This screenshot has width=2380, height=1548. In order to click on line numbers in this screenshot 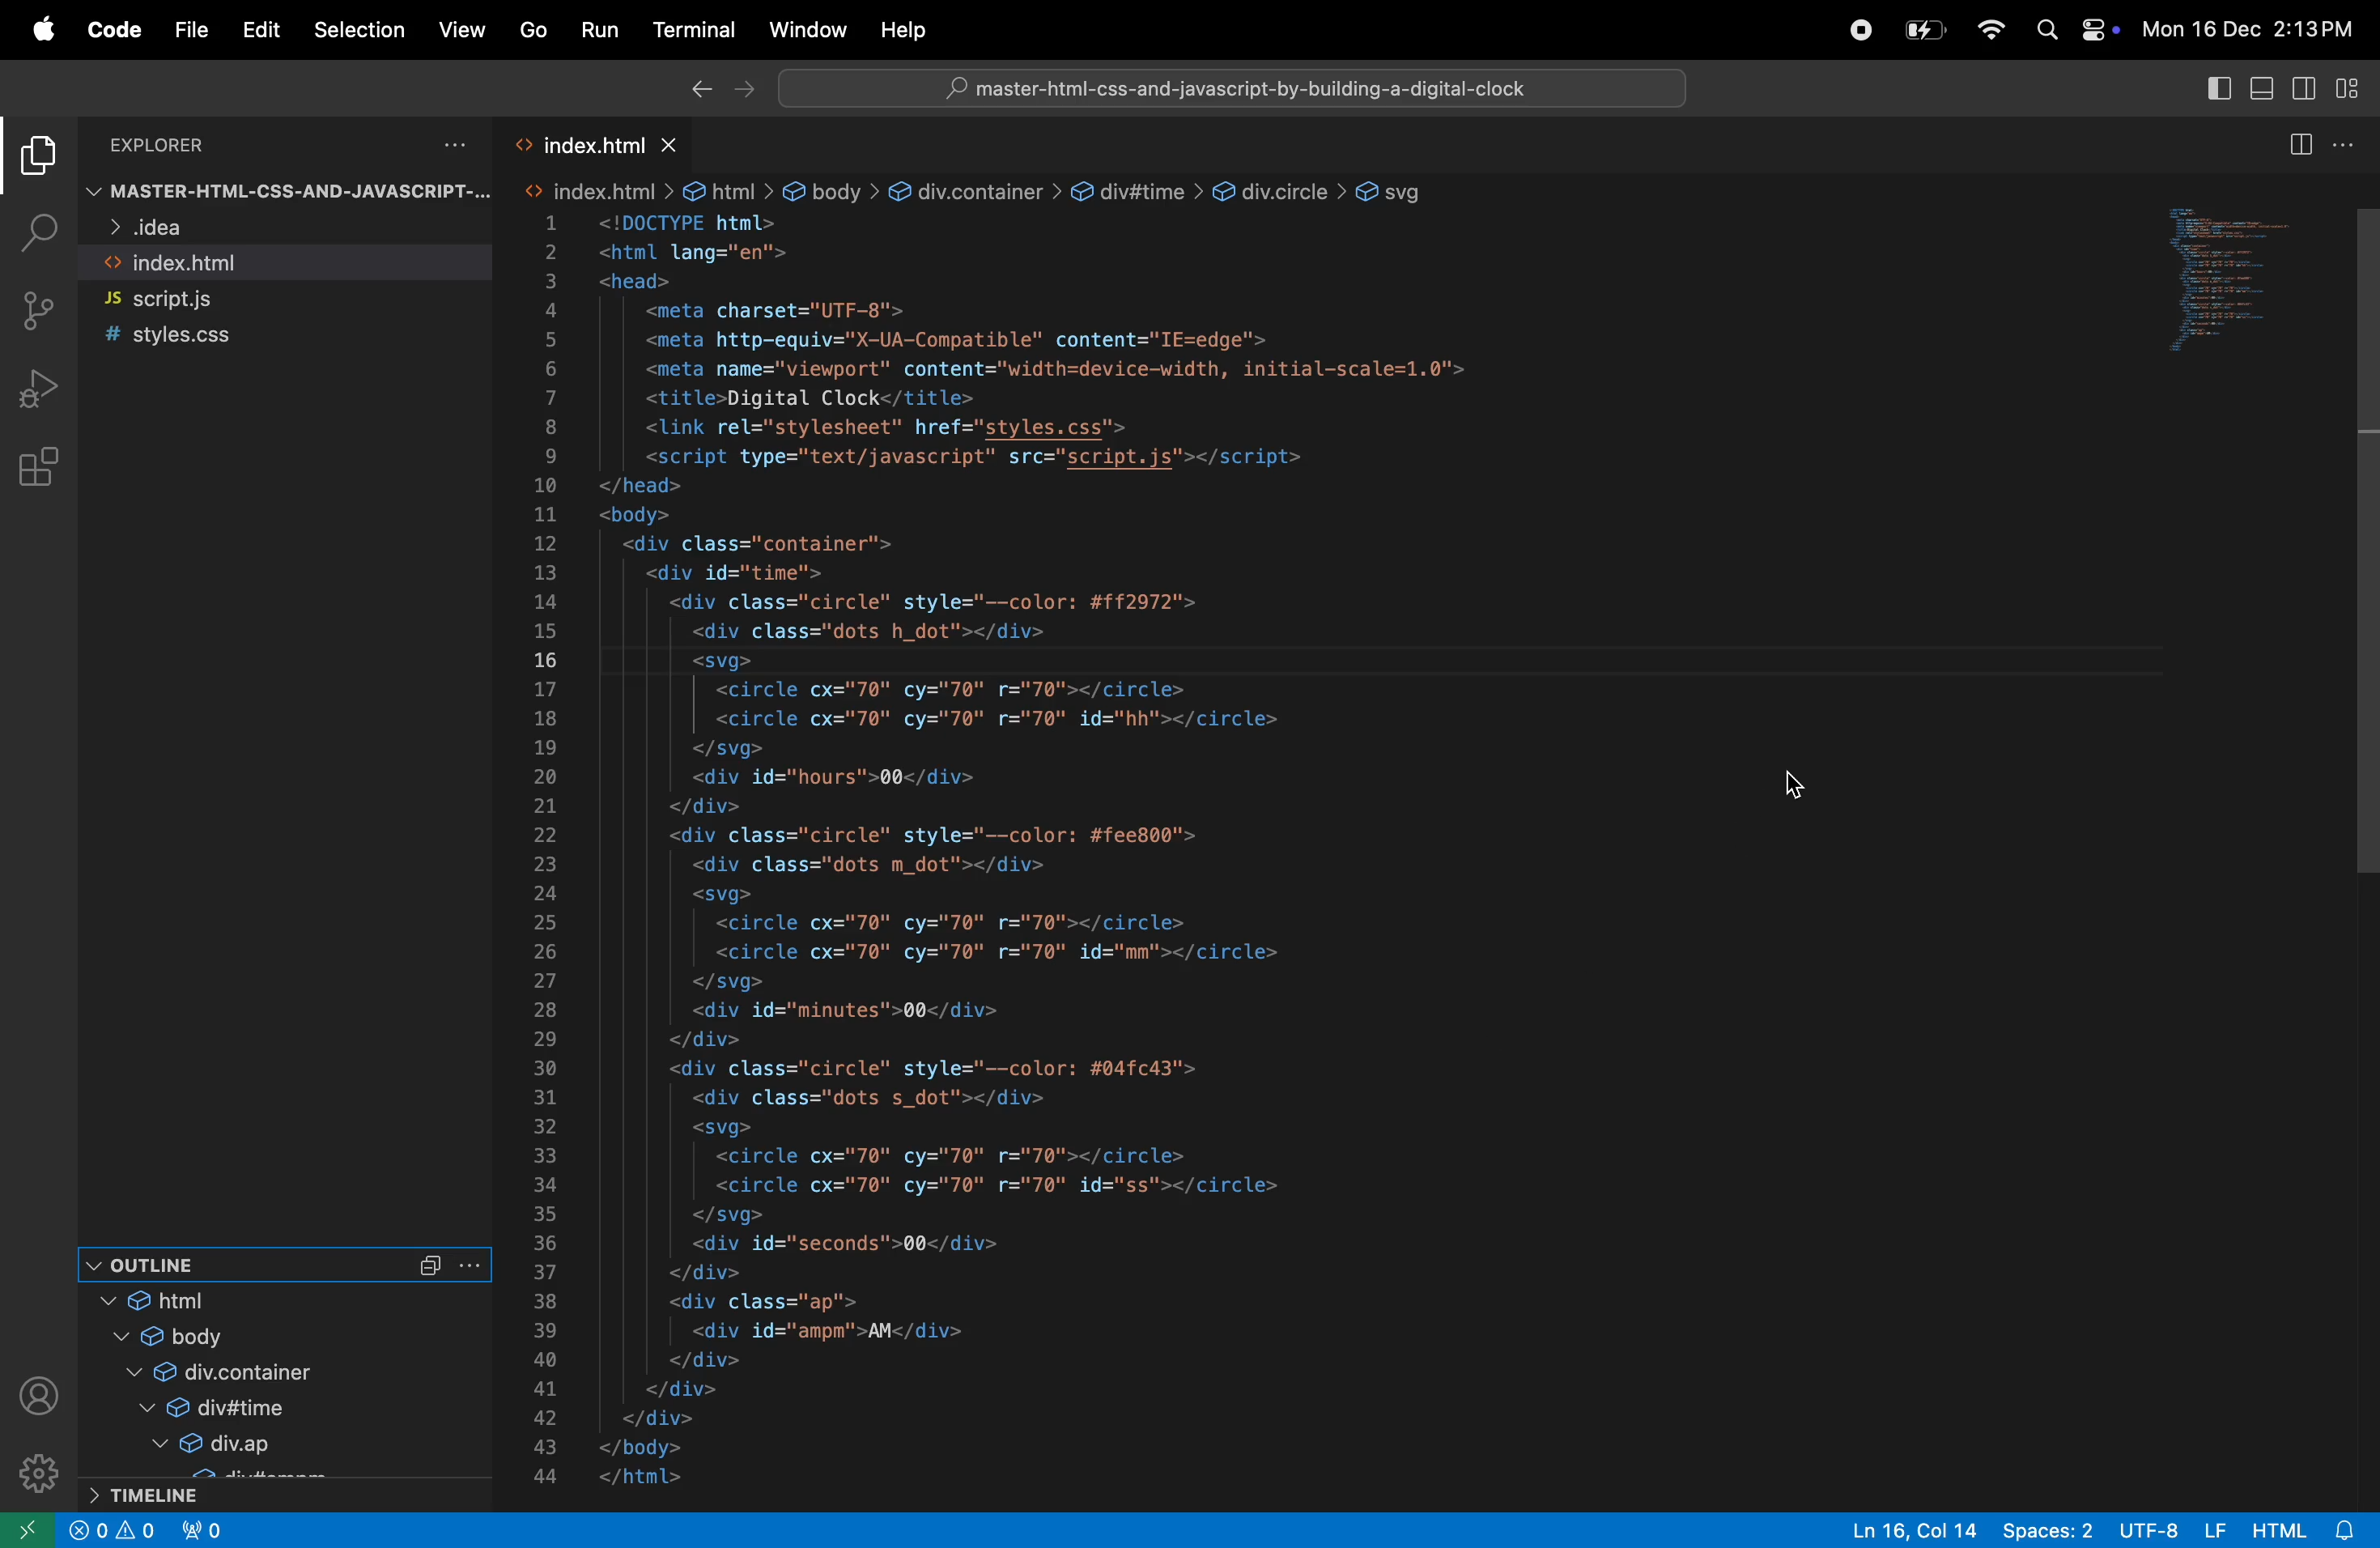, I will do `click(545, 853)`.